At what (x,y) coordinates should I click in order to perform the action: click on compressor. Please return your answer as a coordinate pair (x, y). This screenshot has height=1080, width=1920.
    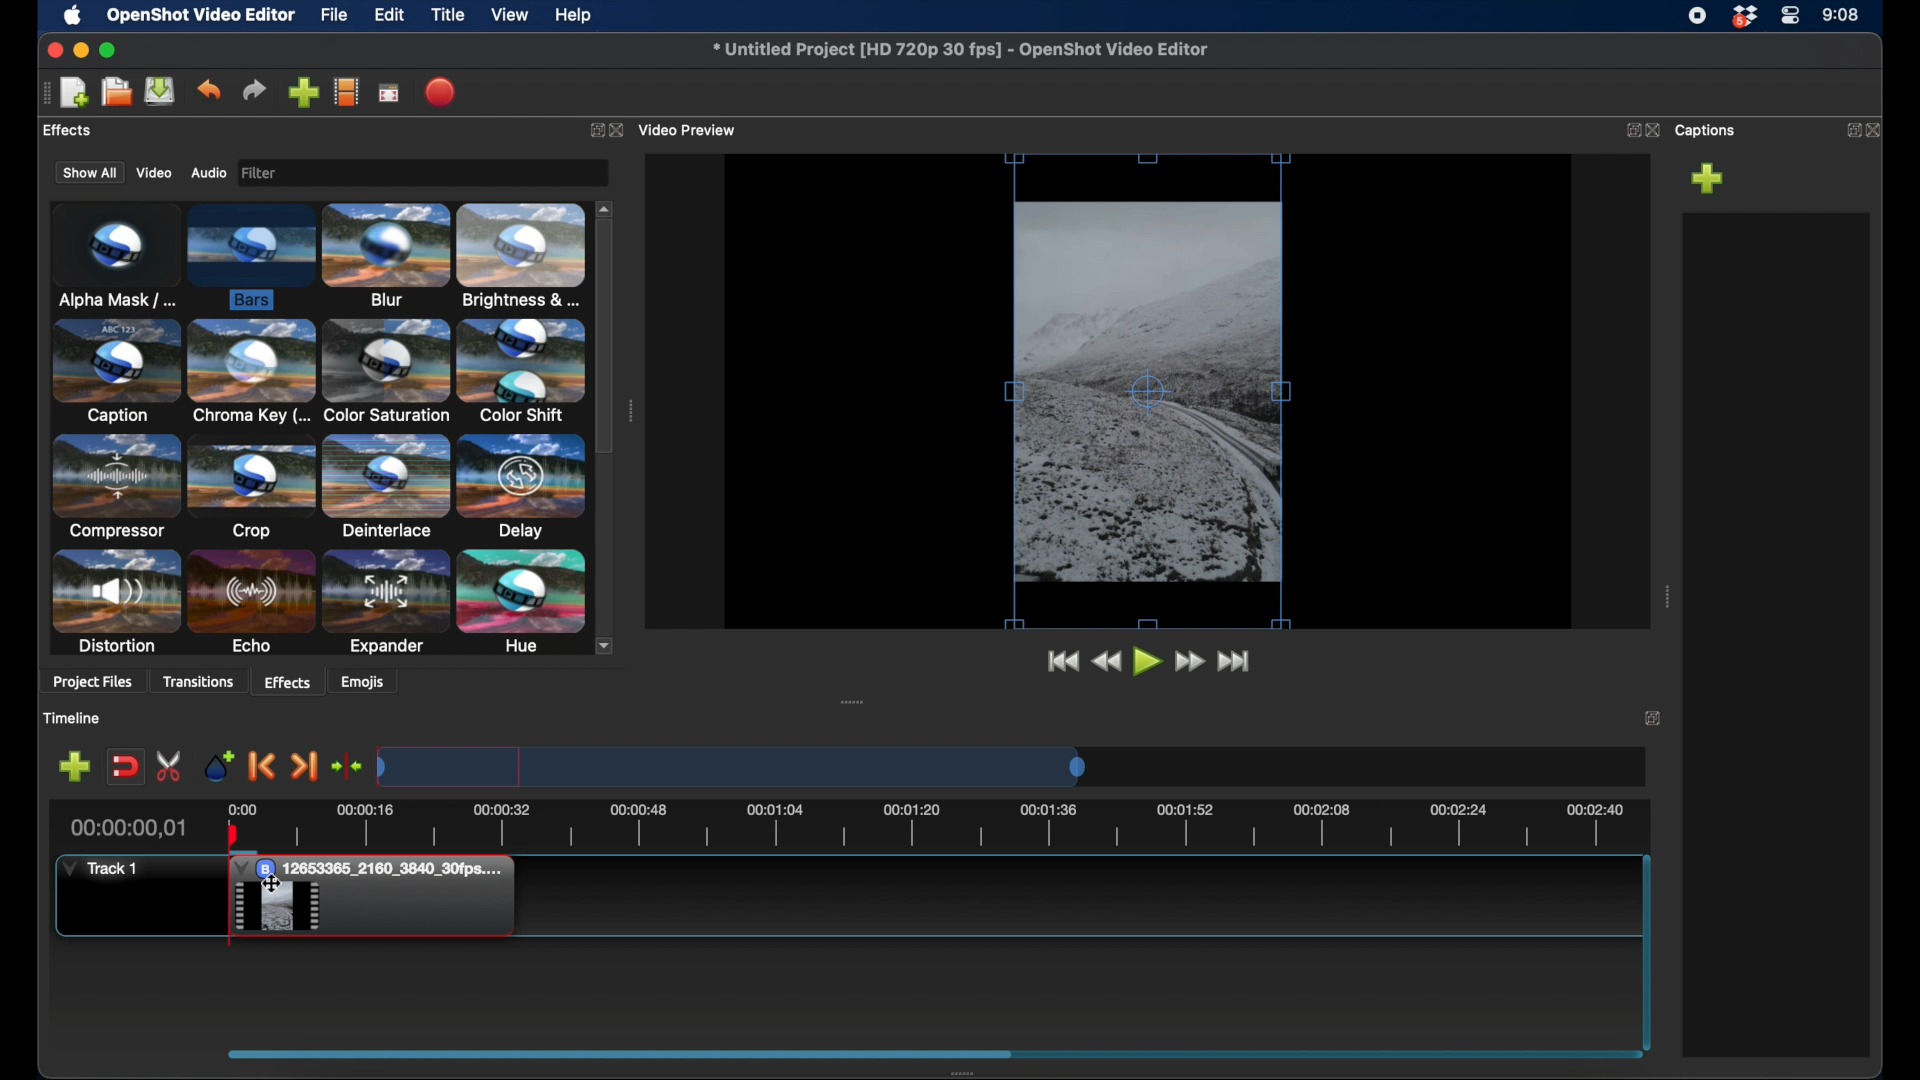
    Looking at the image, I should click on (116, 488).